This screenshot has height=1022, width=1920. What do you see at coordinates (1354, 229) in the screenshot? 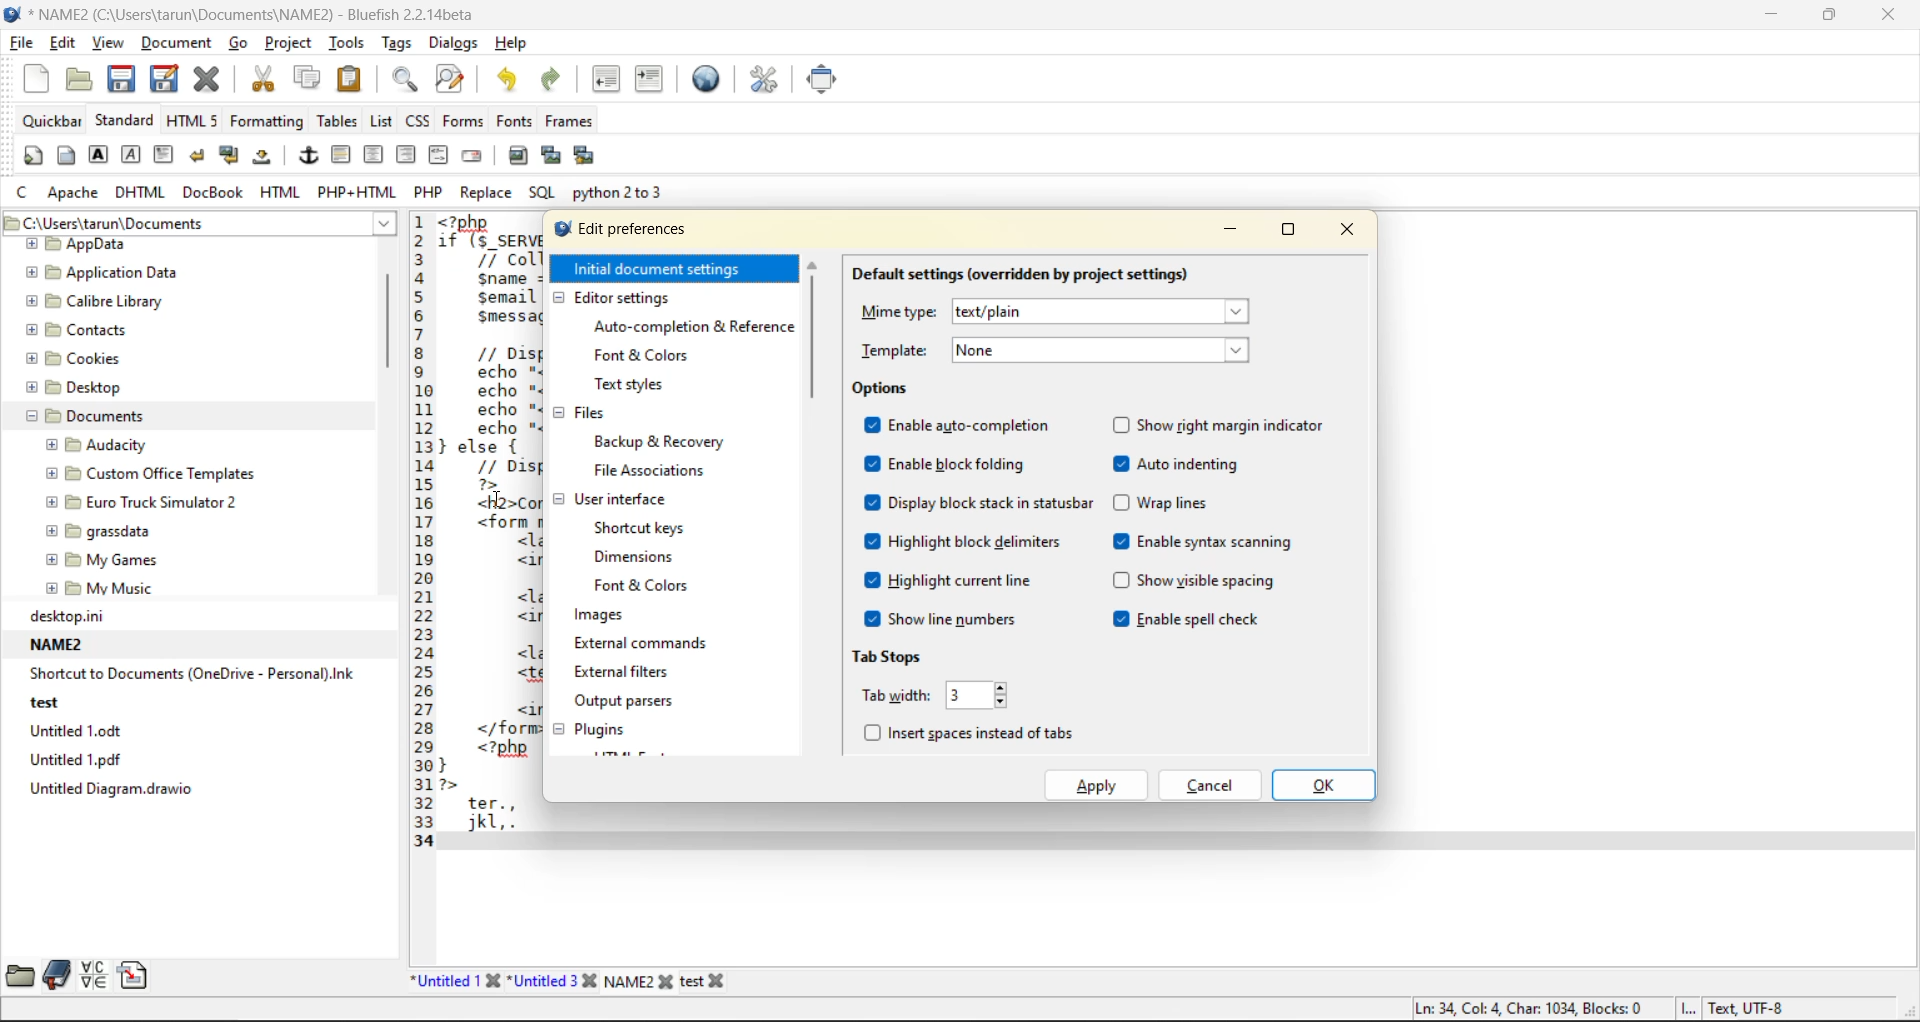
I see `close` at bounding box center [1354, 229].